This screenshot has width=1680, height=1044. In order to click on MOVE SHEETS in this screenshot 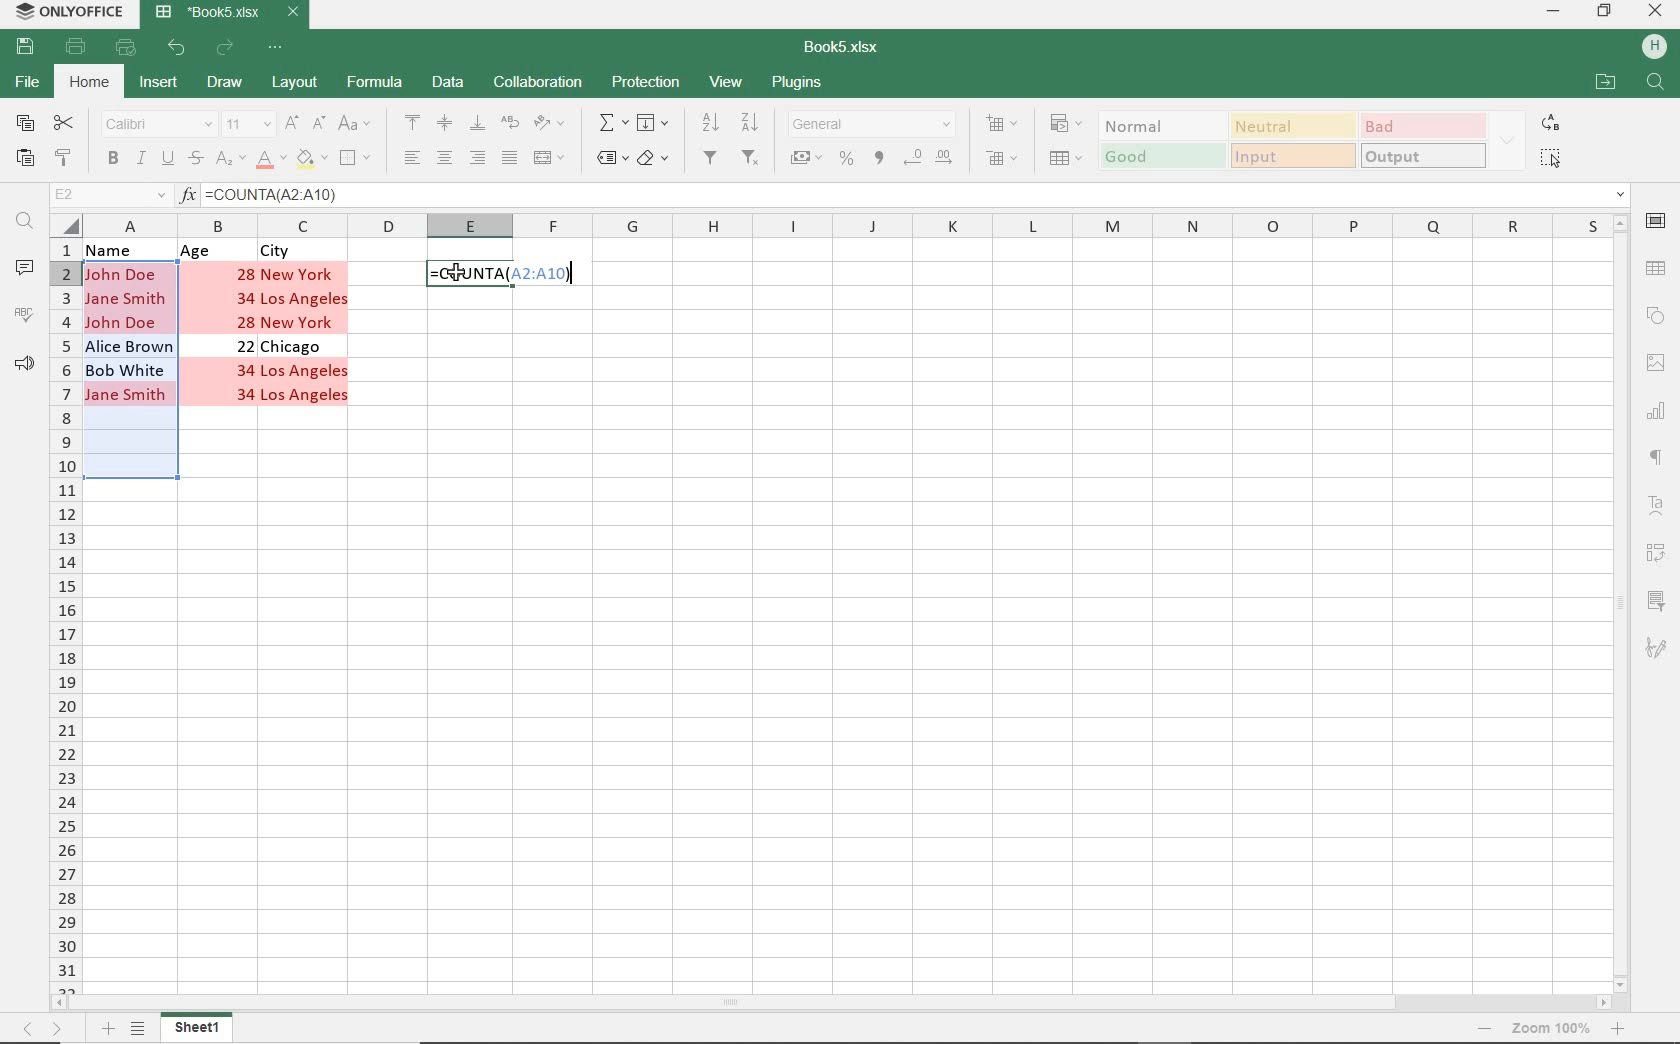, I will do `click(41, 1029)`.